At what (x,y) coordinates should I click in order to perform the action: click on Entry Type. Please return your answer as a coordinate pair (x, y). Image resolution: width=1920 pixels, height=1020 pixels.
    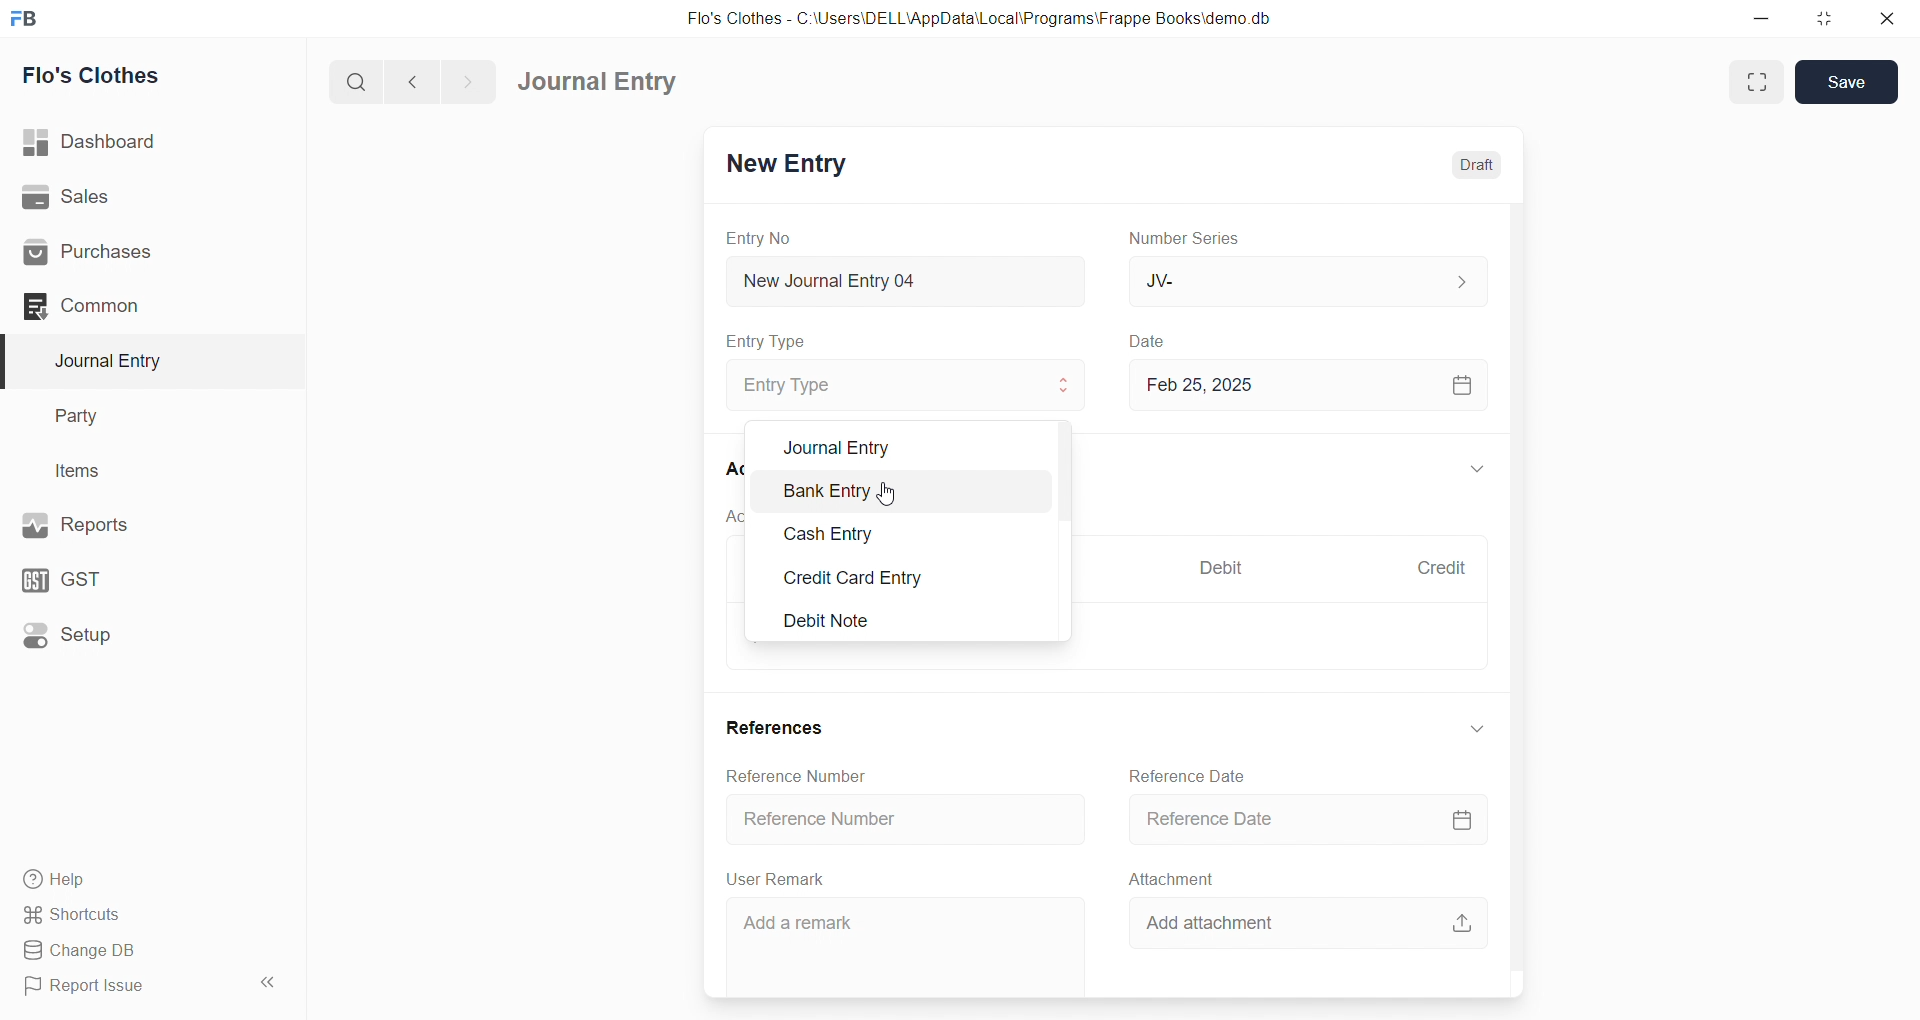
    Looking at the image, I should click on (766, 341).